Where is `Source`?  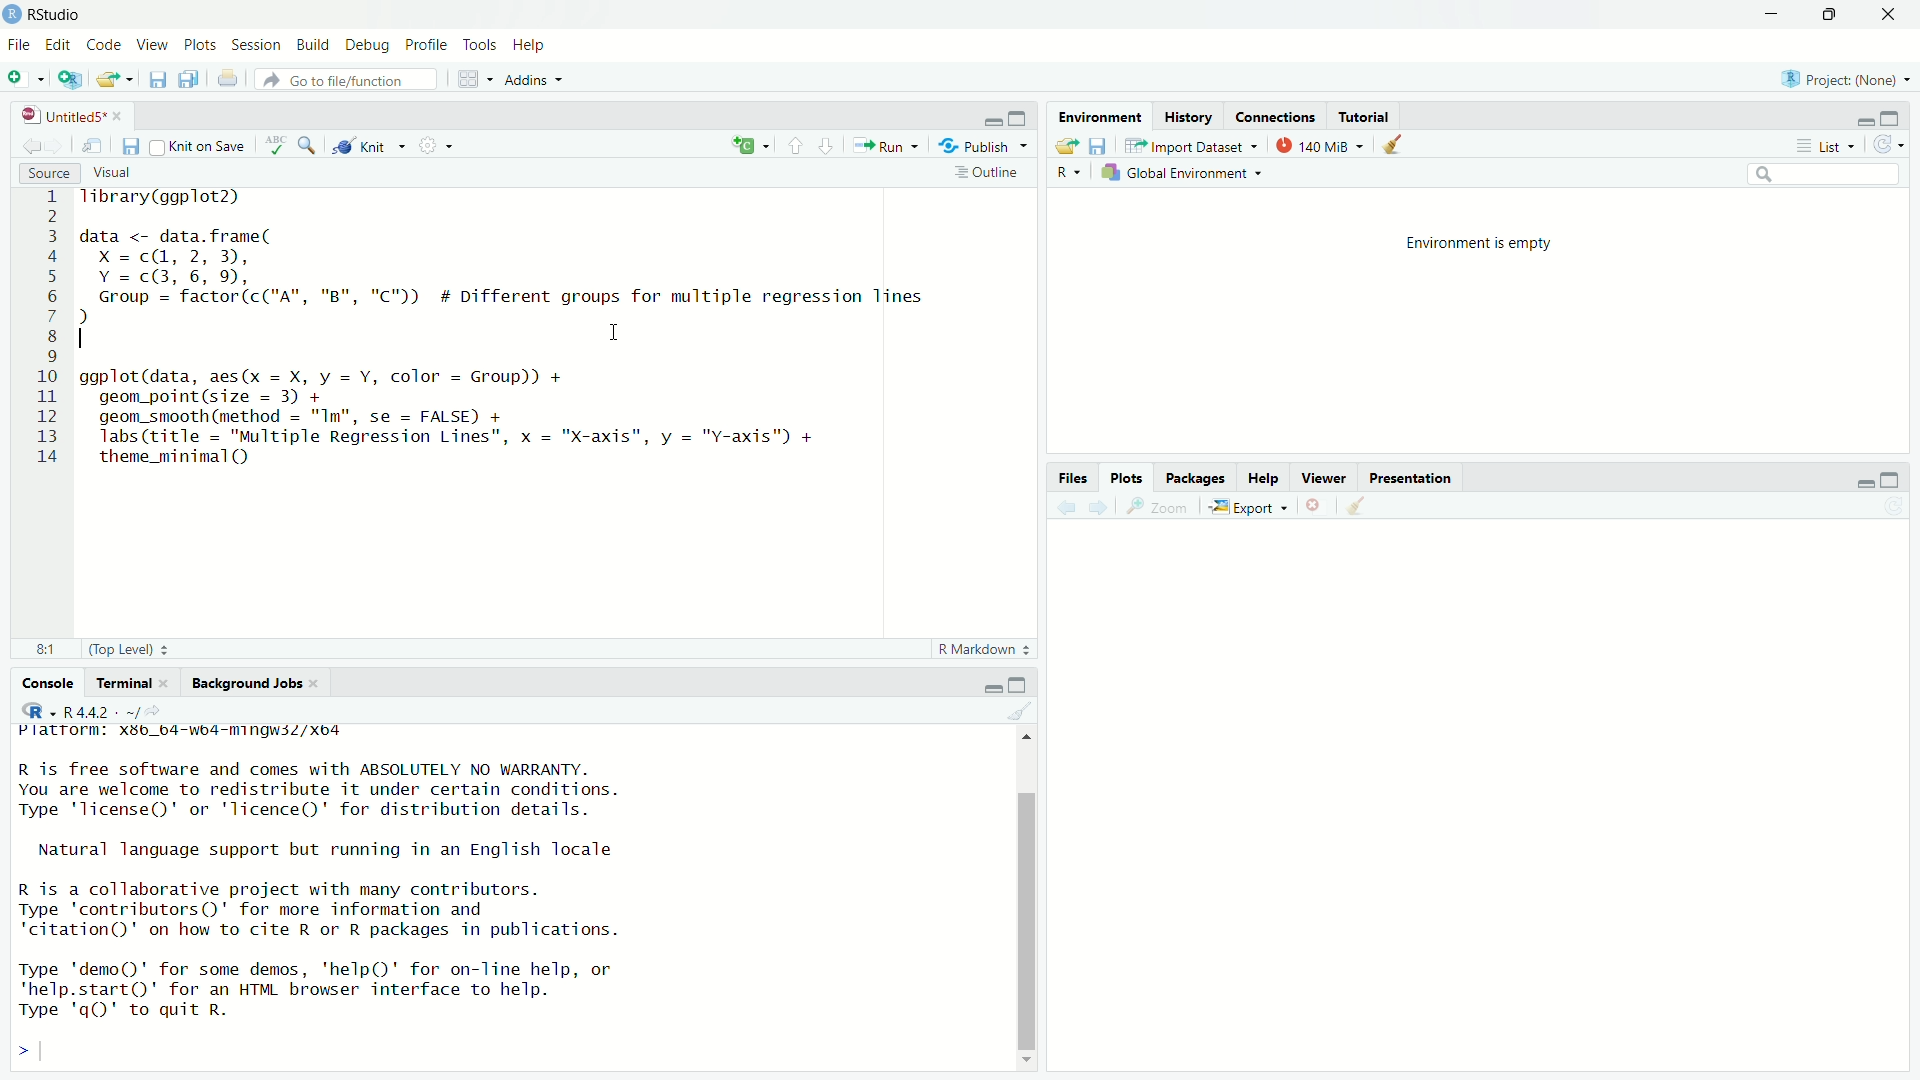 Source is located at coordinates (47, 174).